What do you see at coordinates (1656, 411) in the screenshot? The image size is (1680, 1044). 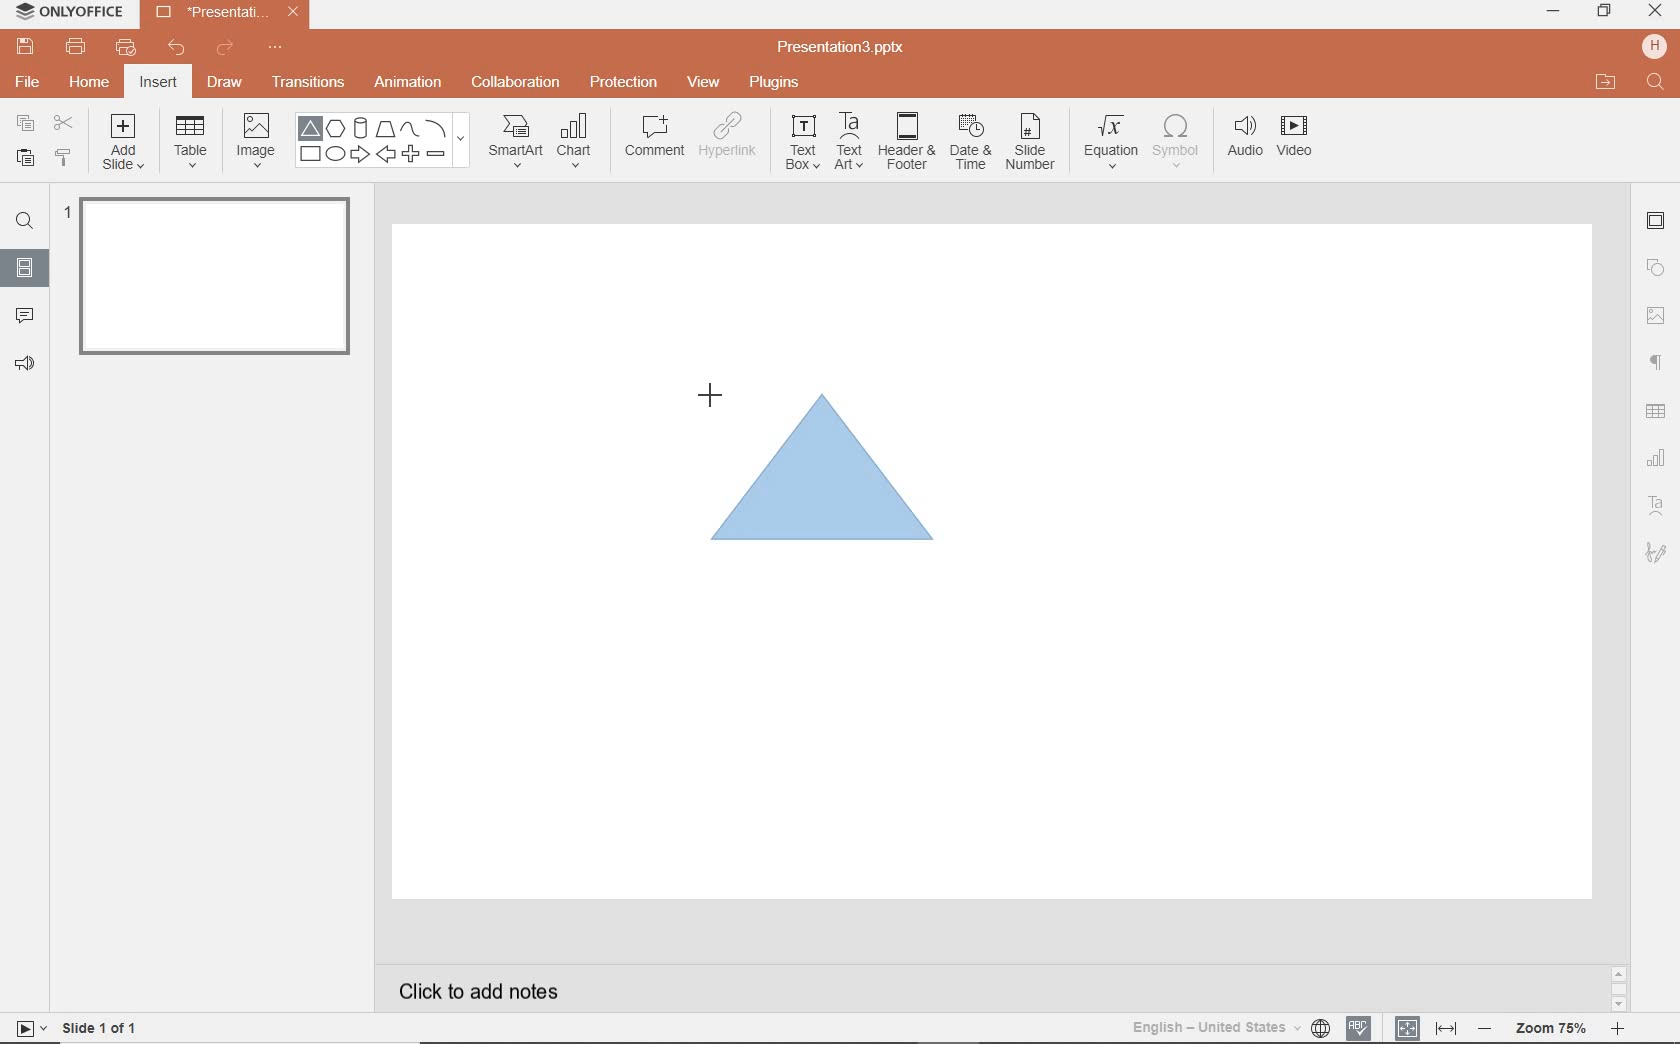 I see `TABLE SETTINGS` at bounding box center [1656, 411].